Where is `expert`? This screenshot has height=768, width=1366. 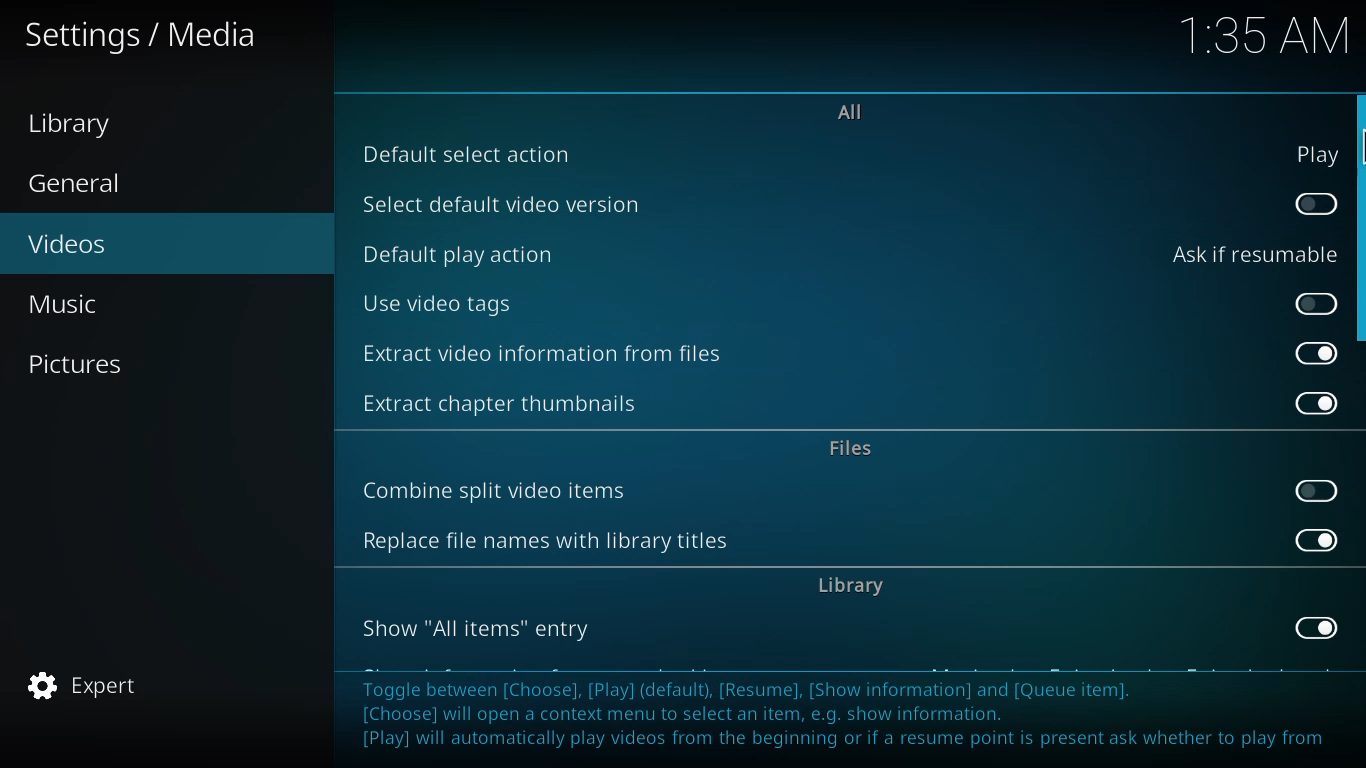 expert is located at coordinates (85, 686).